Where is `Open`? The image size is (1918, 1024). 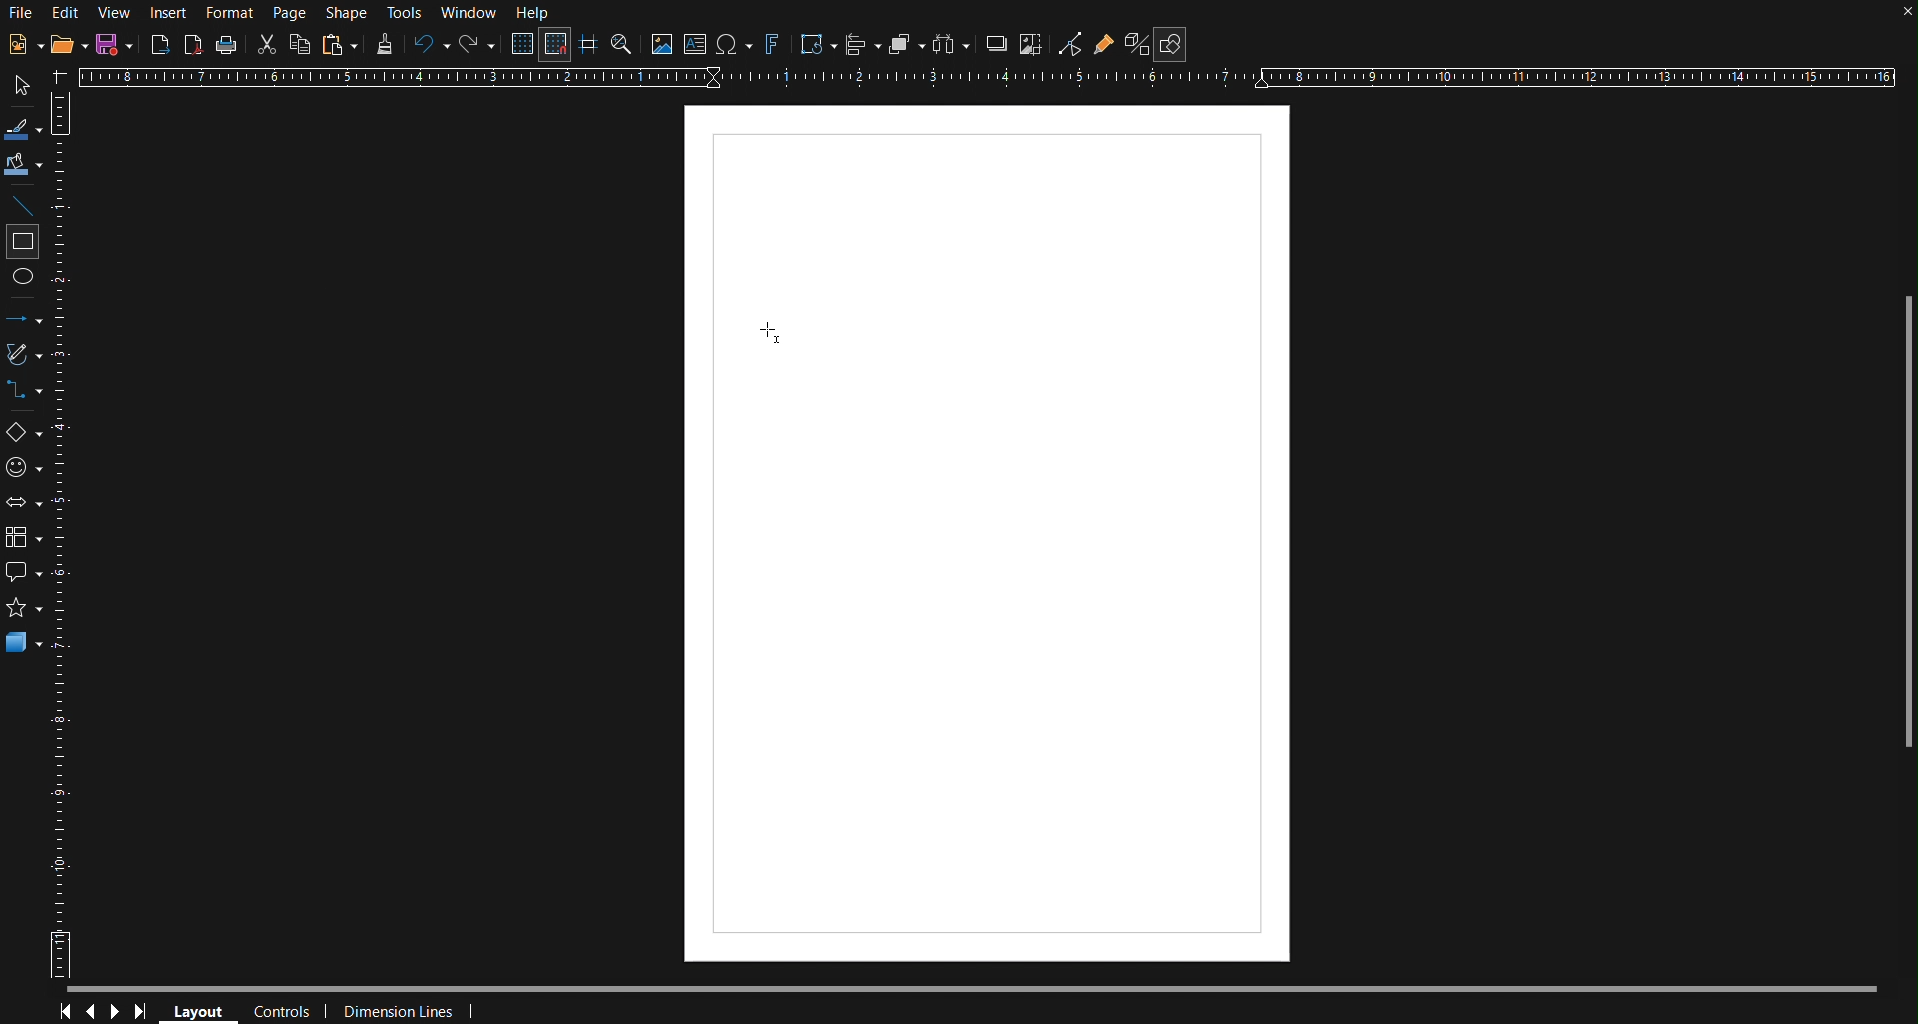 Open is located at coordinates (71, 43).